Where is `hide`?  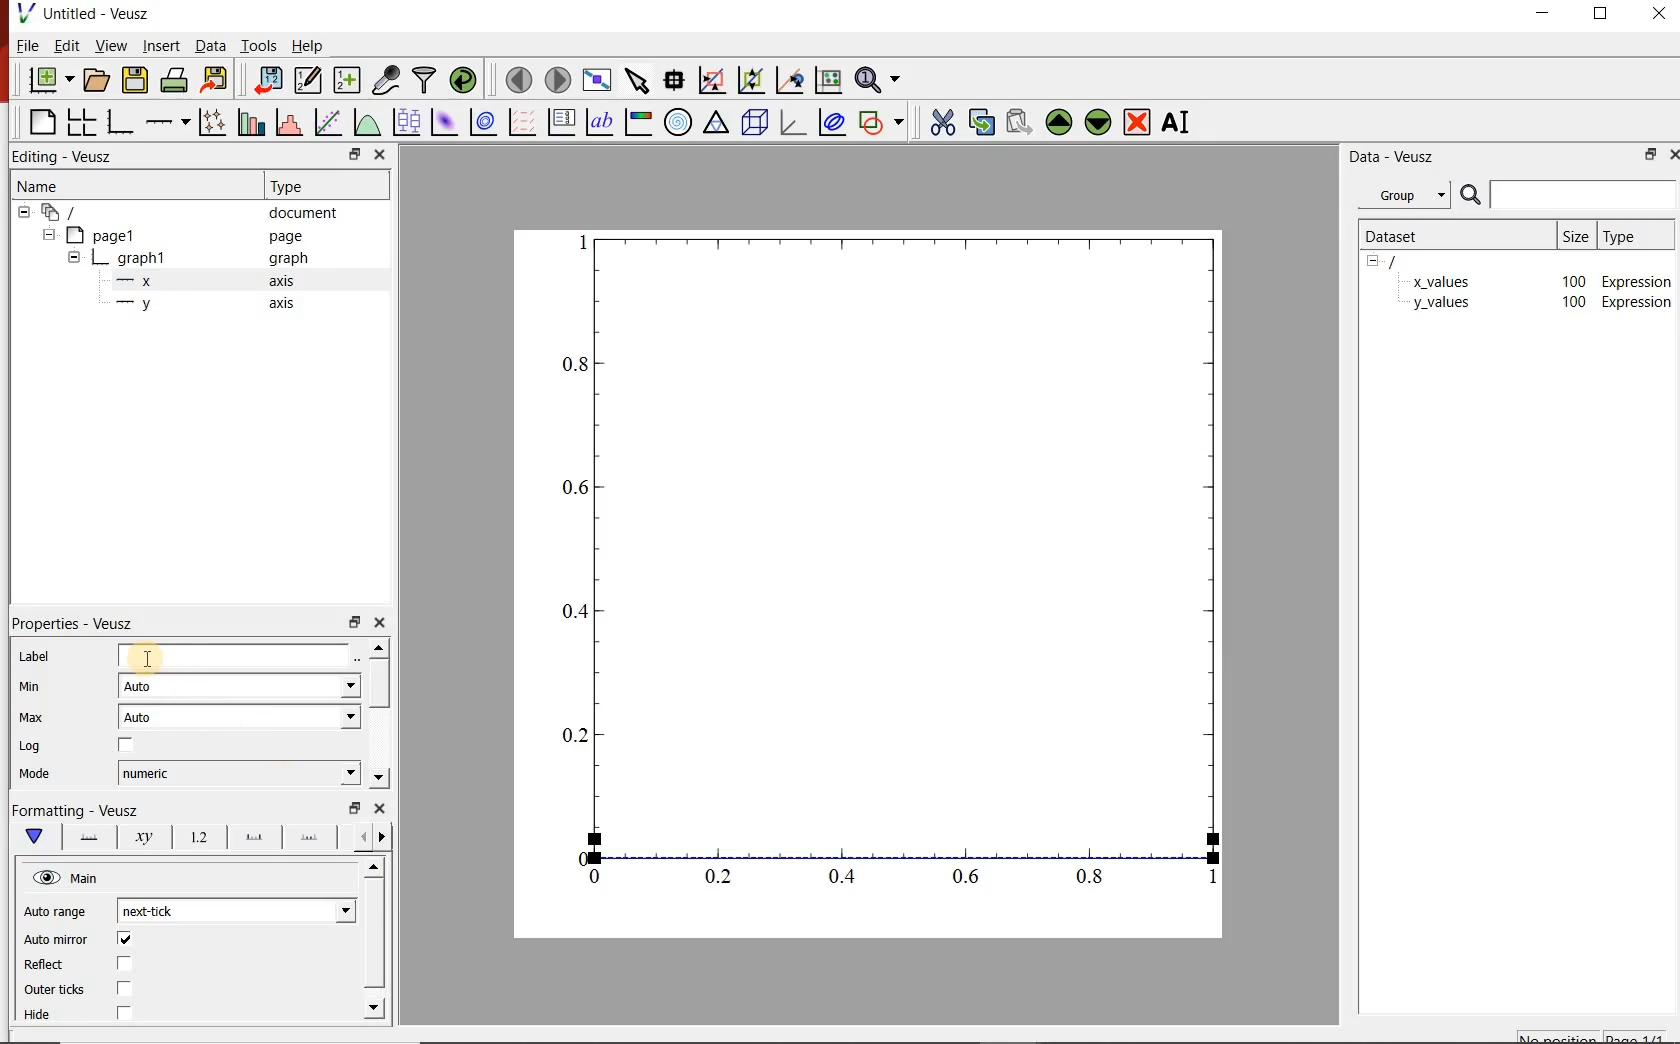 hide is located at coordinates (74, 256).